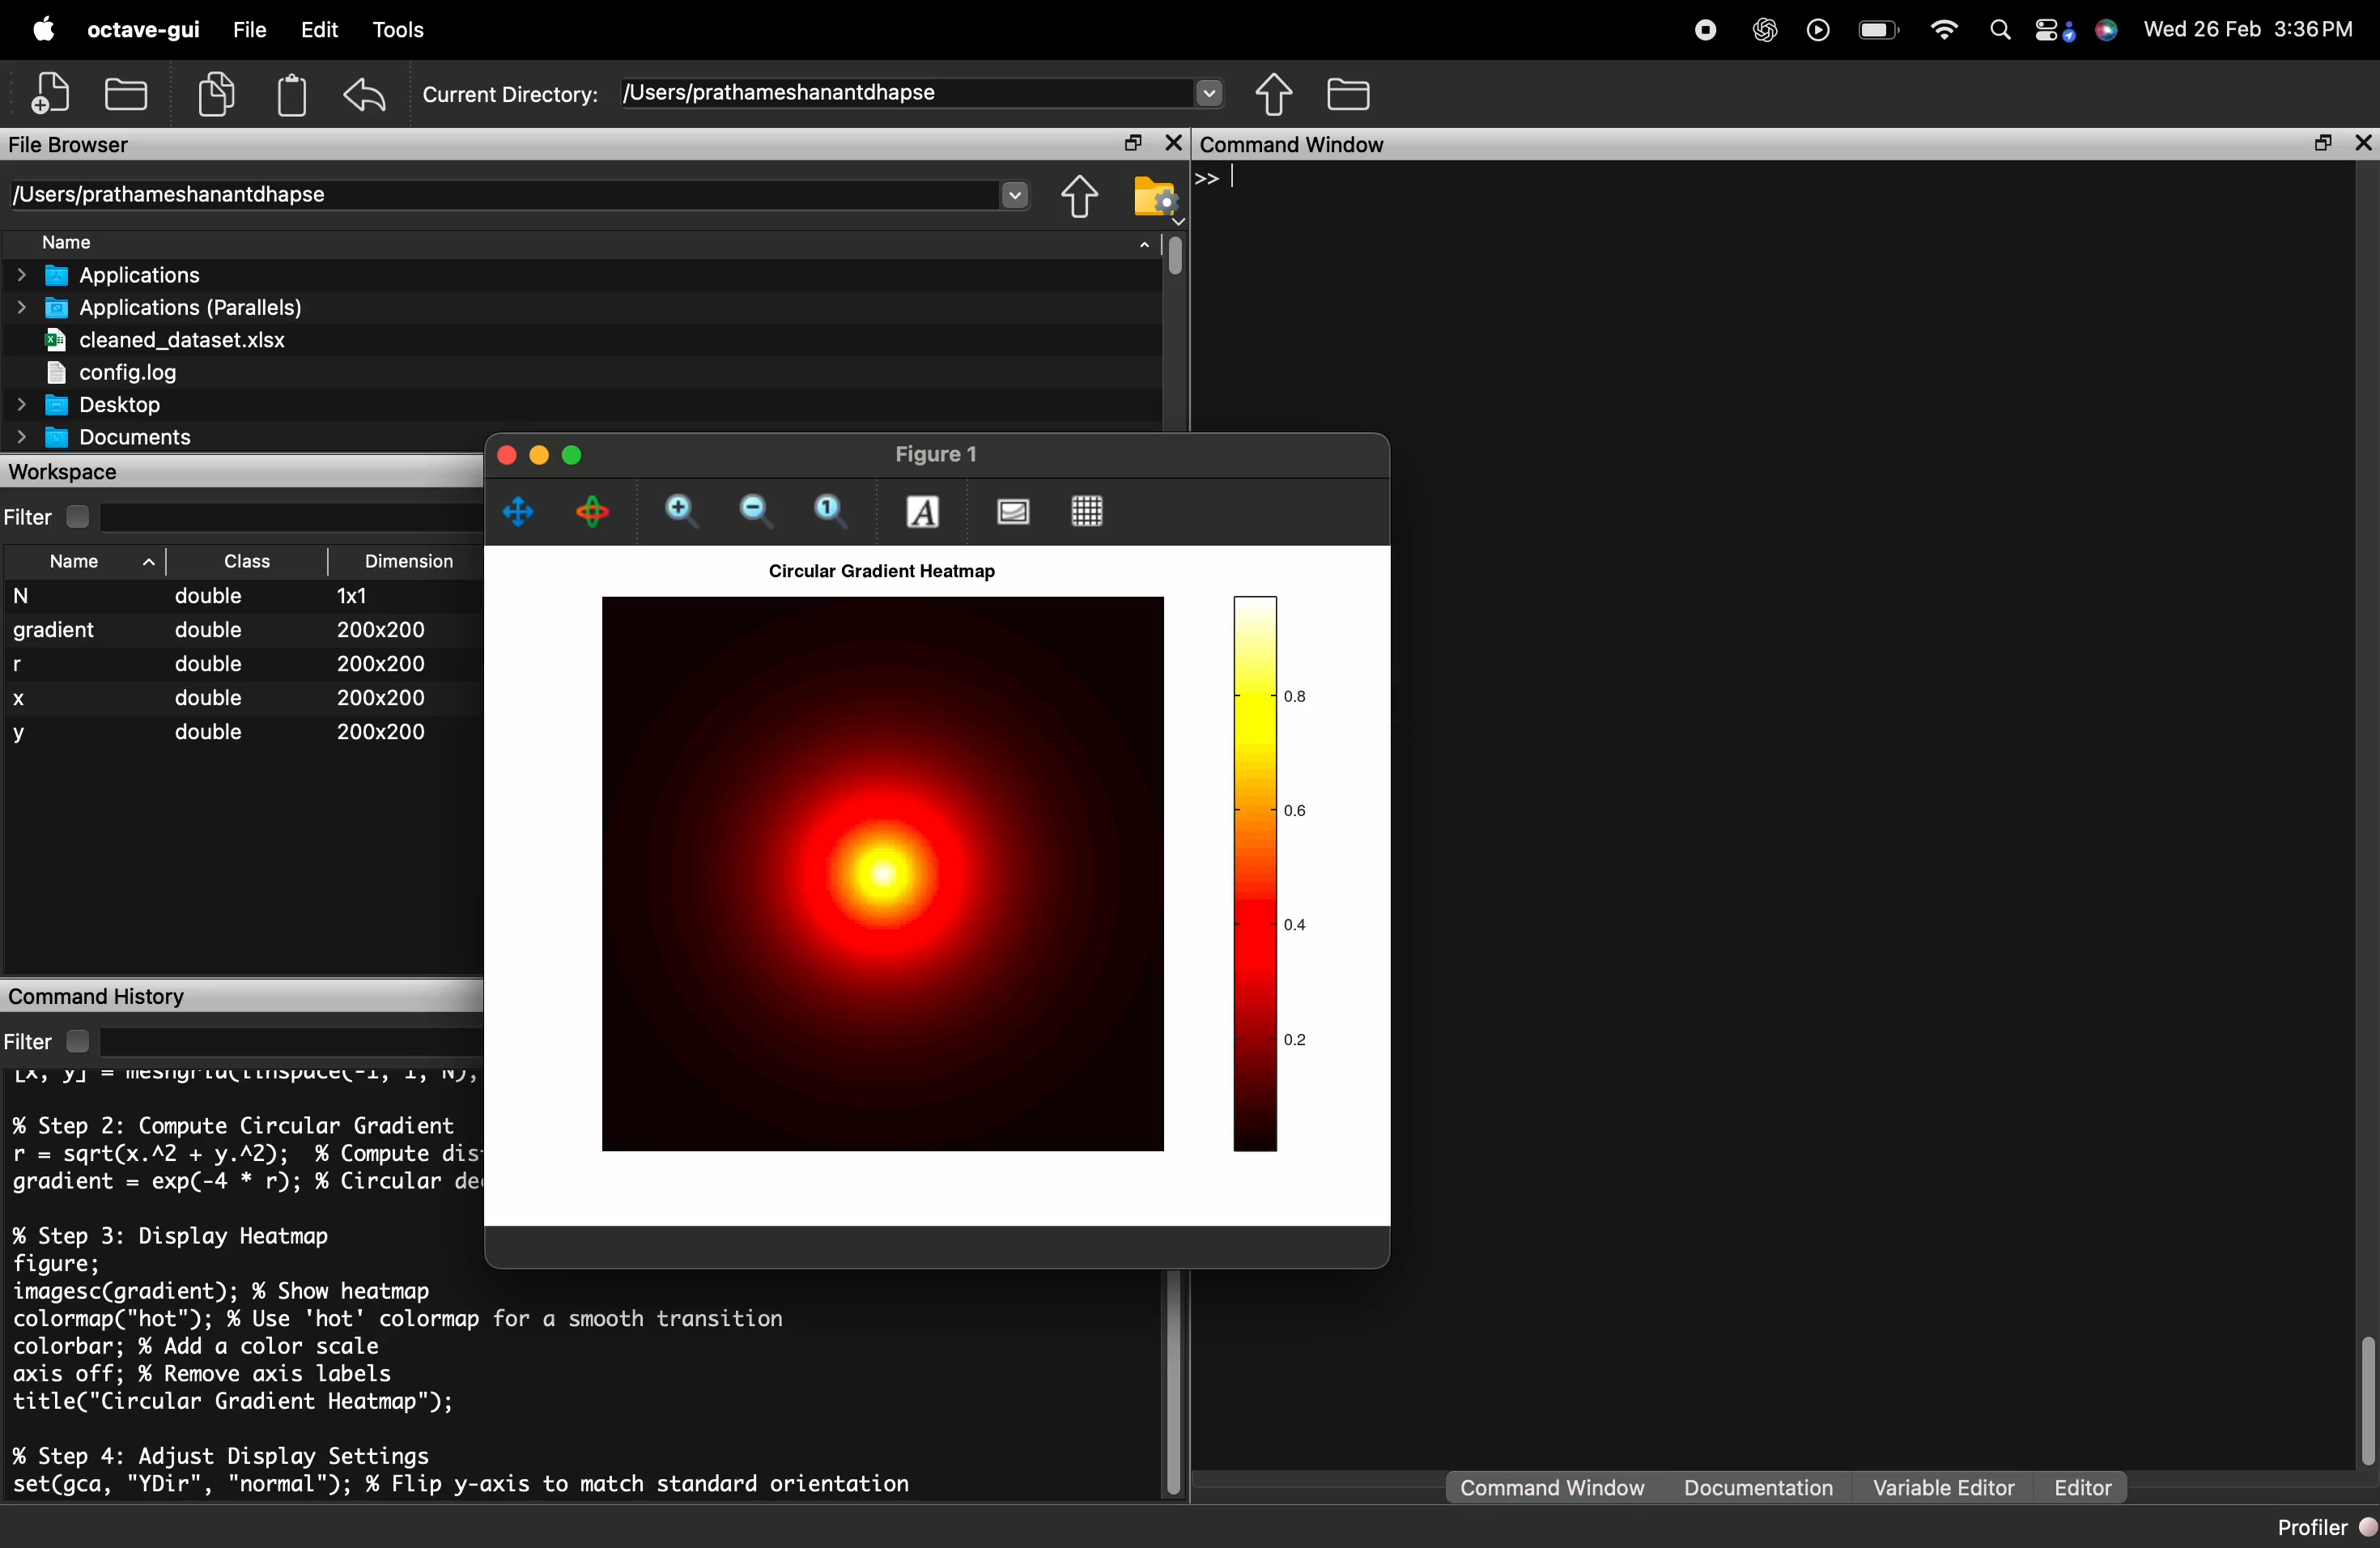  Describe the element at coordinates (221, 665) in the screenshot. I see `double` at that location.